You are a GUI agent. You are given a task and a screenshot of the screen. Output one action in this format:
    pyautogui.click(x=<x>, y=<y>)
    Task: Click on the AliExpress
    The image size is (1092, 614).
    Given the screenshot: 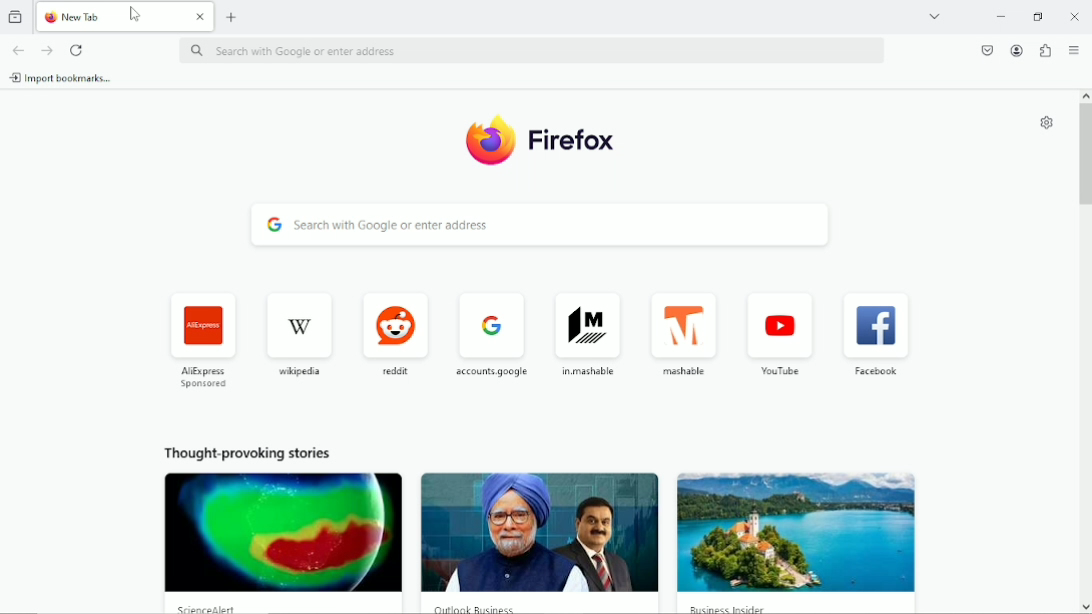 What is the action you would take?
    pyautogui.click(x=201, y=340)
    